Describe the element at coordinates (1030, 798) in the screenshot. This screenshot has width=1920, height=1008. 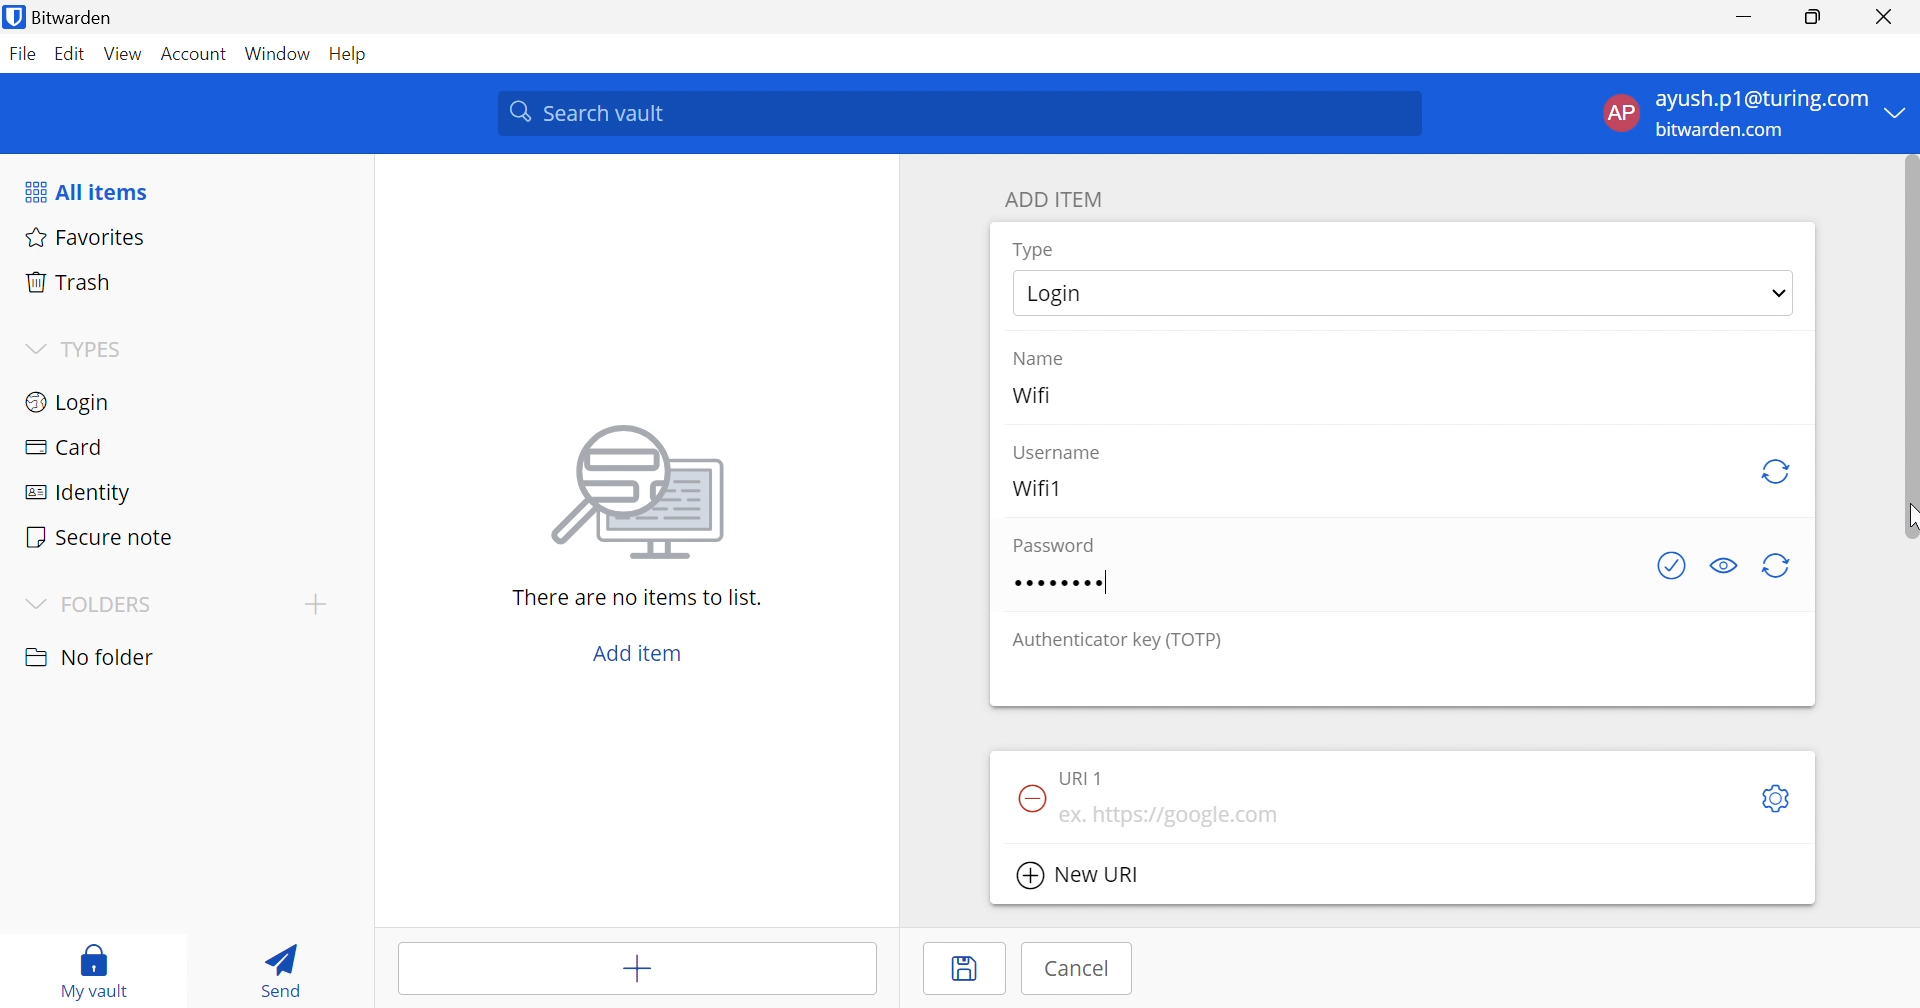
I see `Remove` at that location.